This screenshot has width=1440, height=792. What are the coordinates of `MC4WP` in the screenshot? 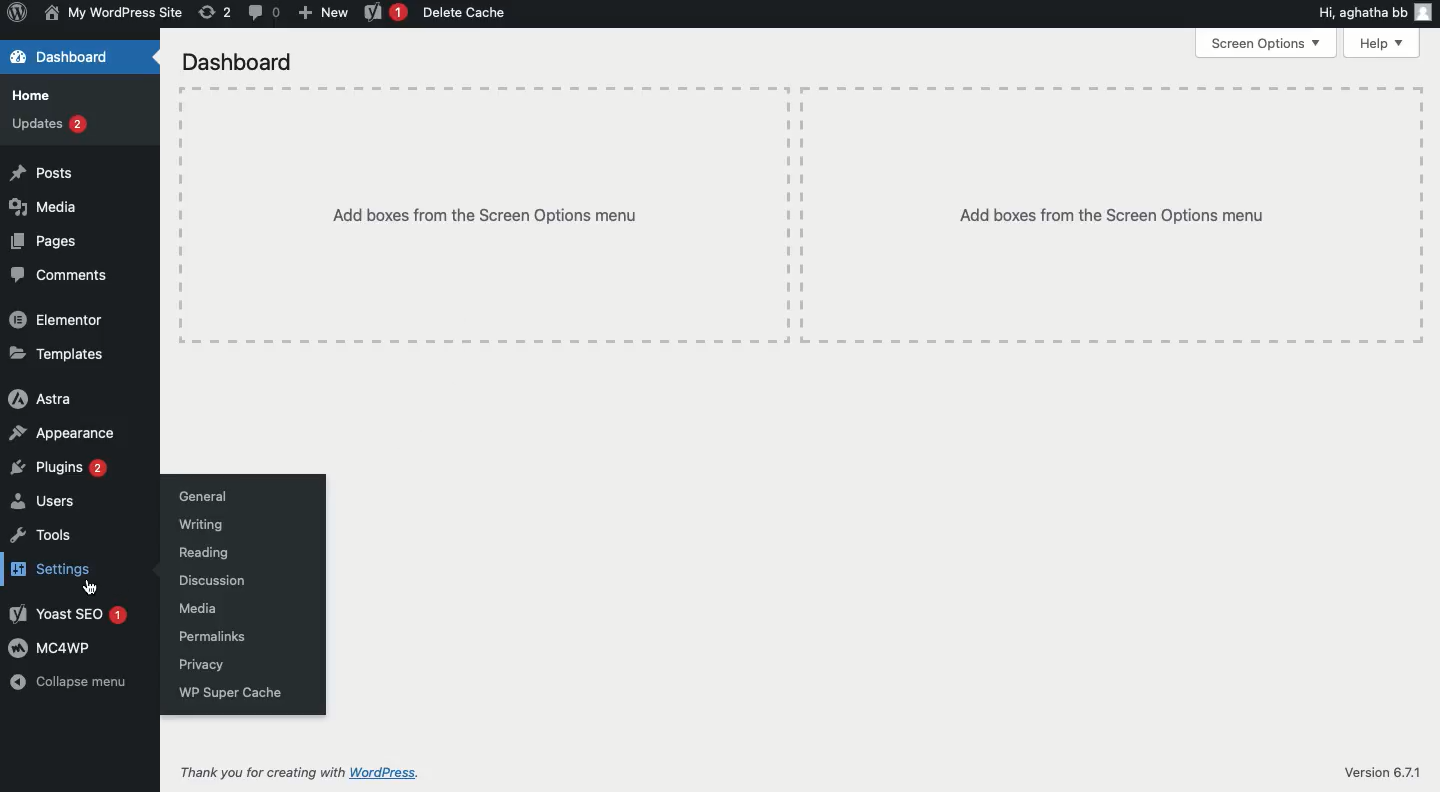 It's located at (49, 649).